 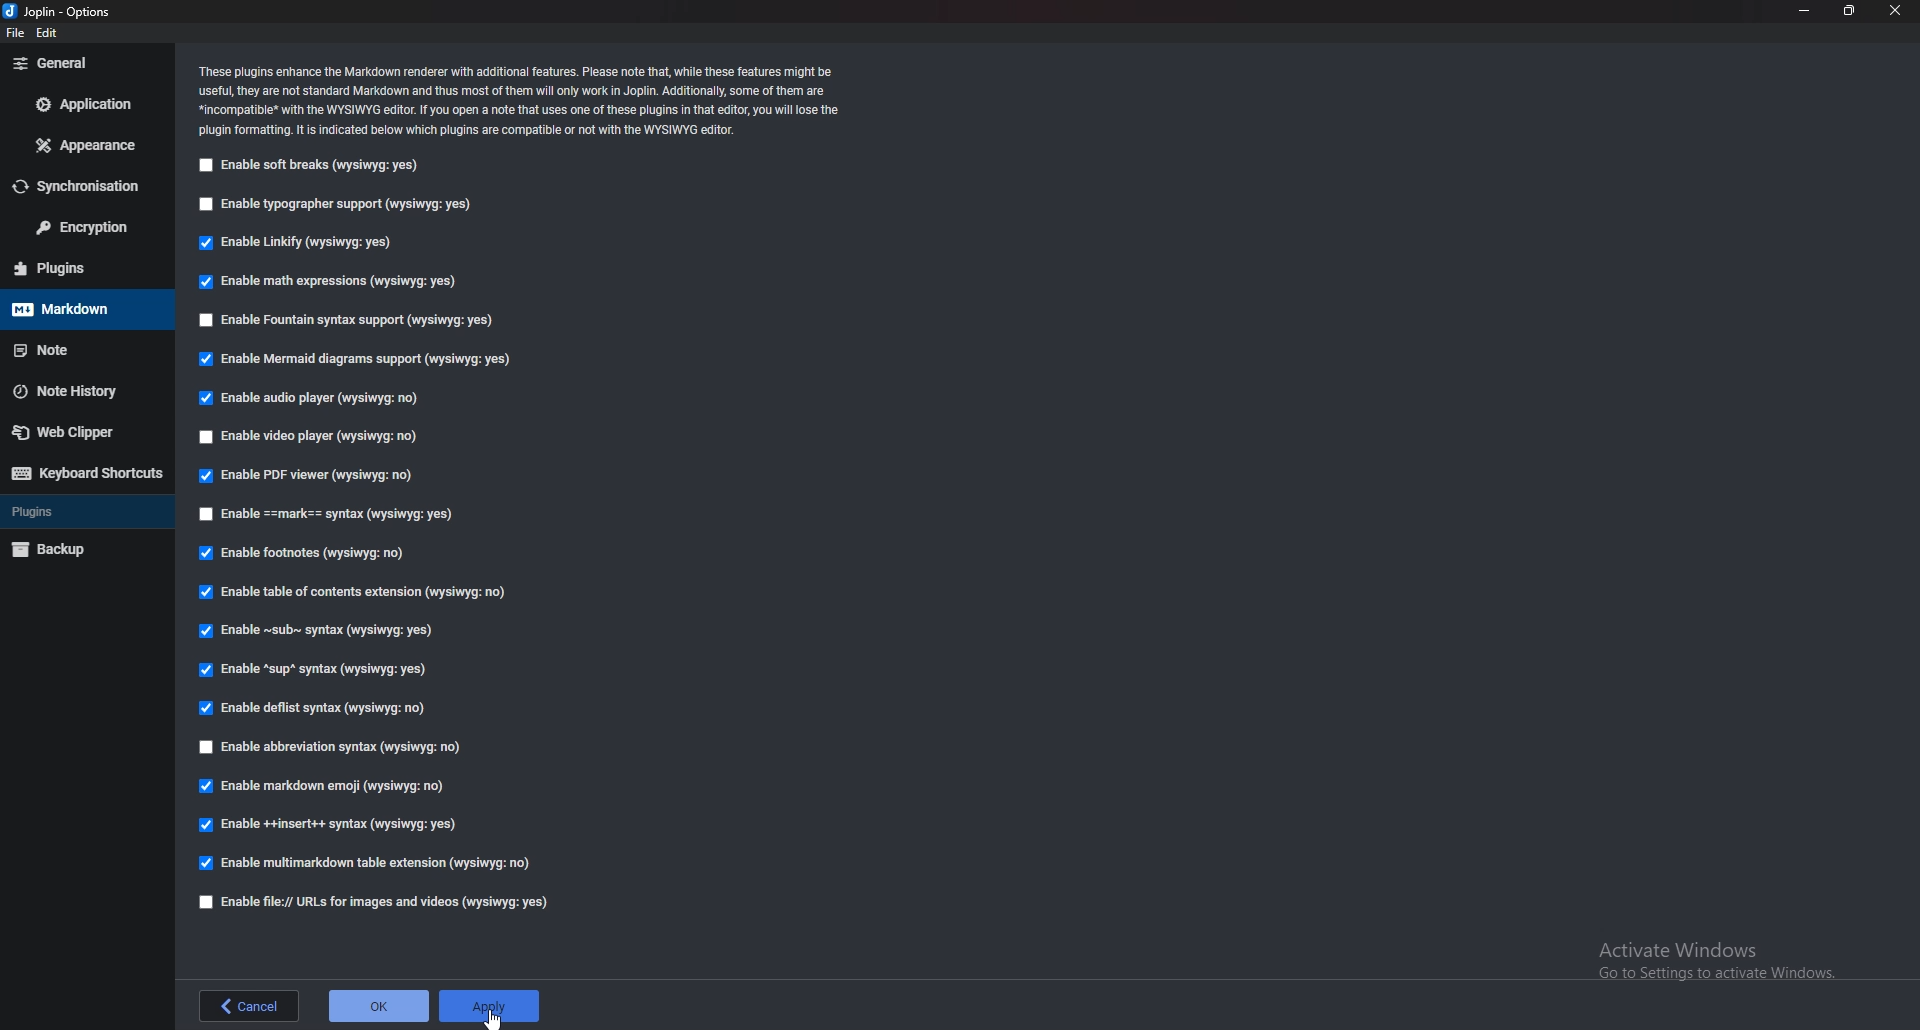 I want to click on Enable footnotes (wysiqyg:no), so click(x=300, y=553).